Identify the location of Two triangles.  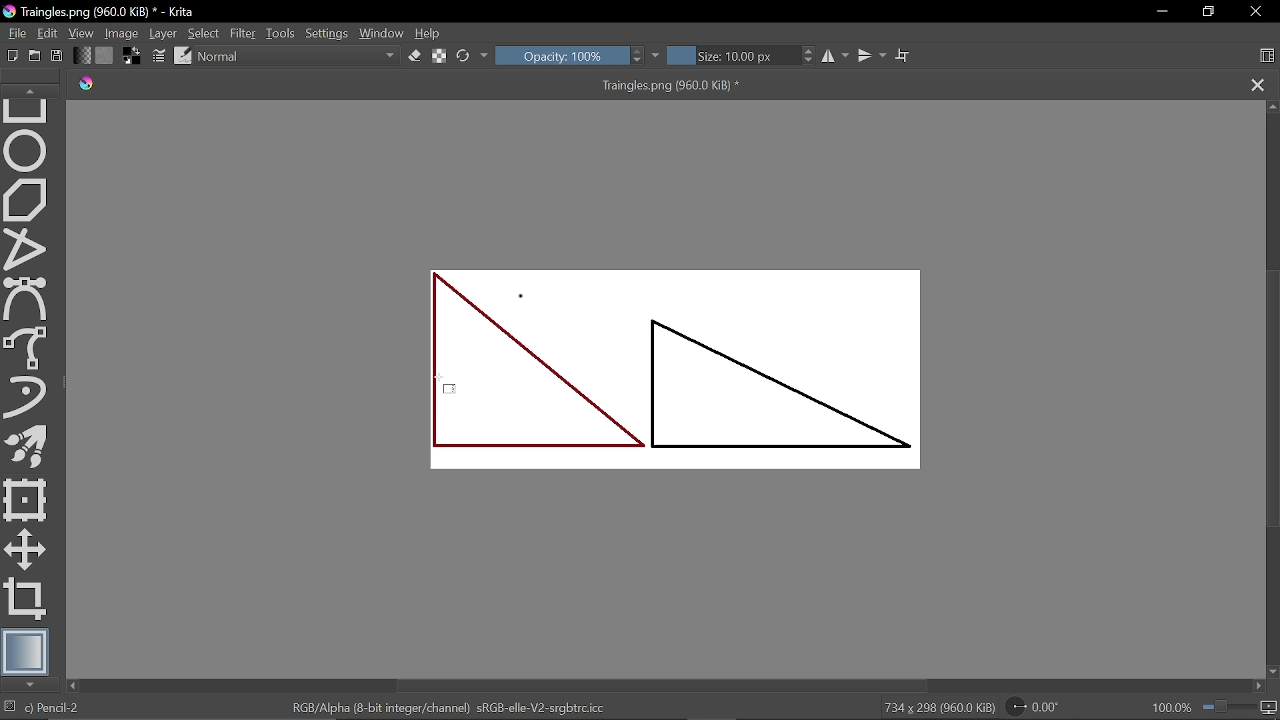
(689, 366).